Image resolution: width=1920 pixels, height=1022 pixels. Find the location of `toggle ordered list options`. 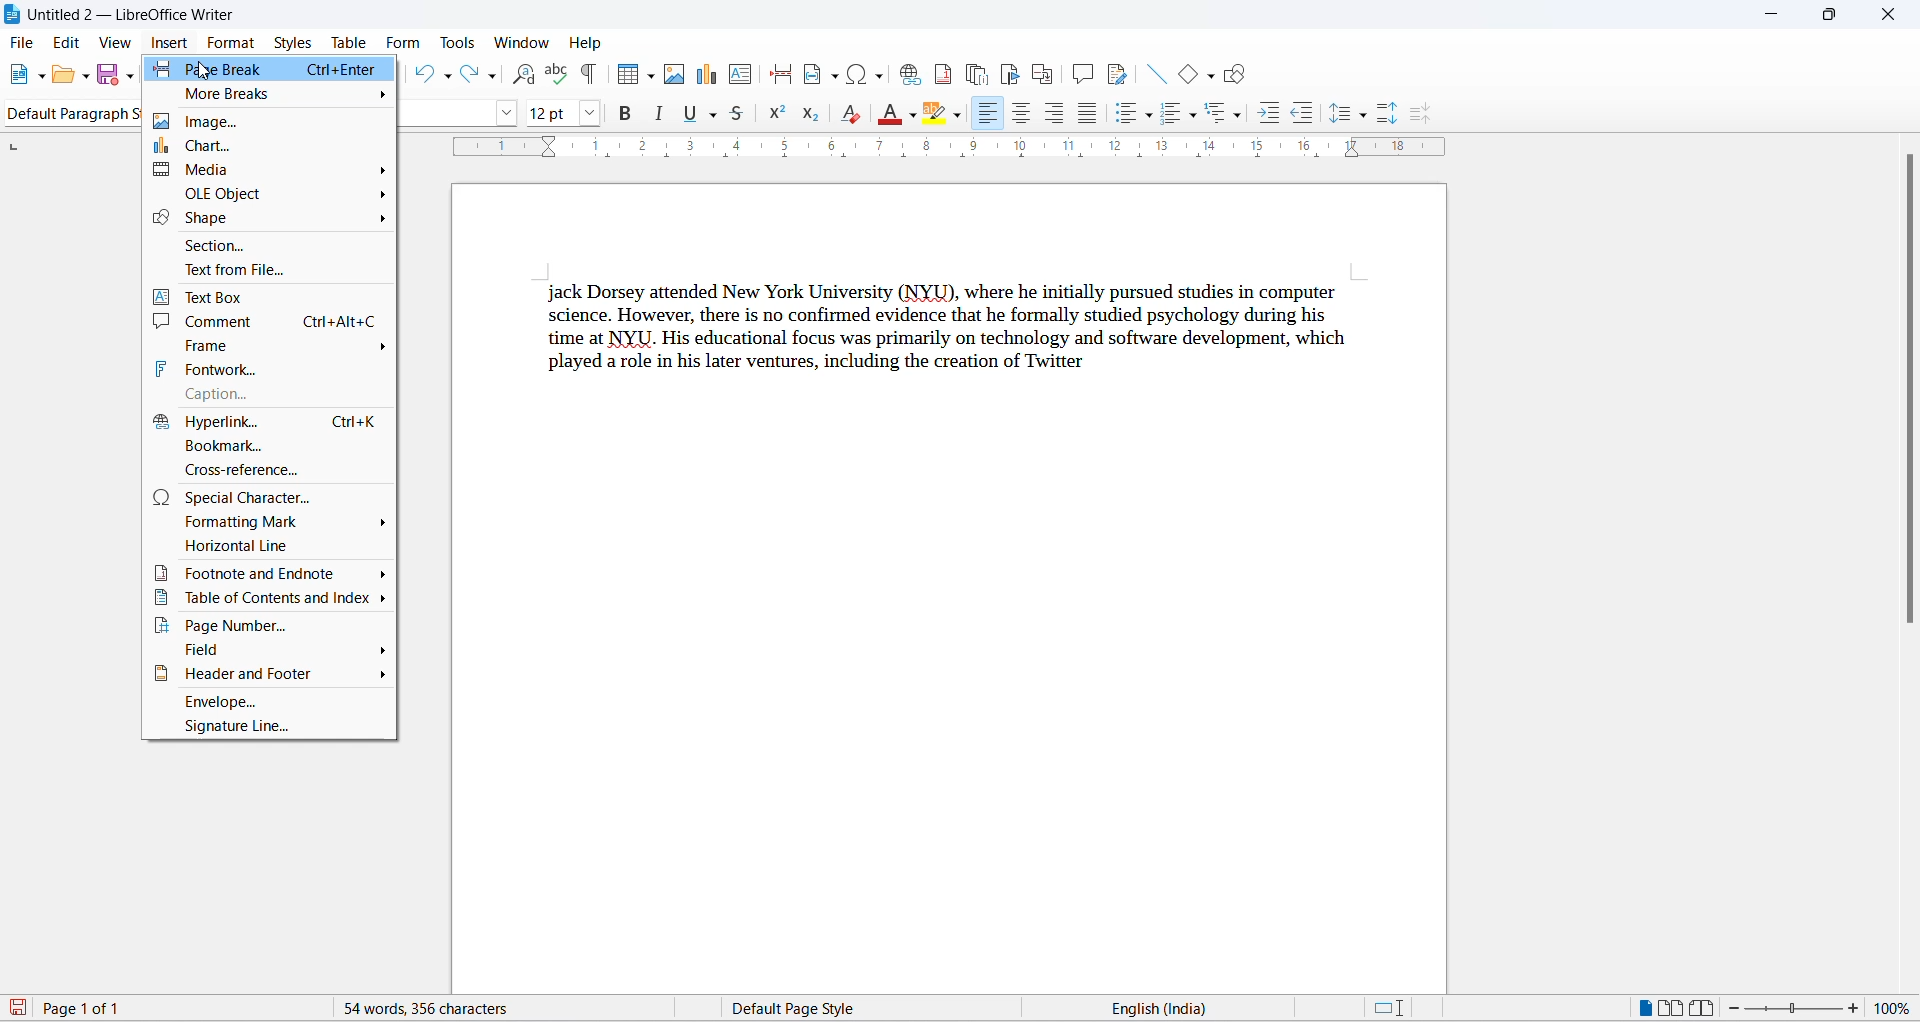

toggle ordered list options is located at coordinates (1197, 120).